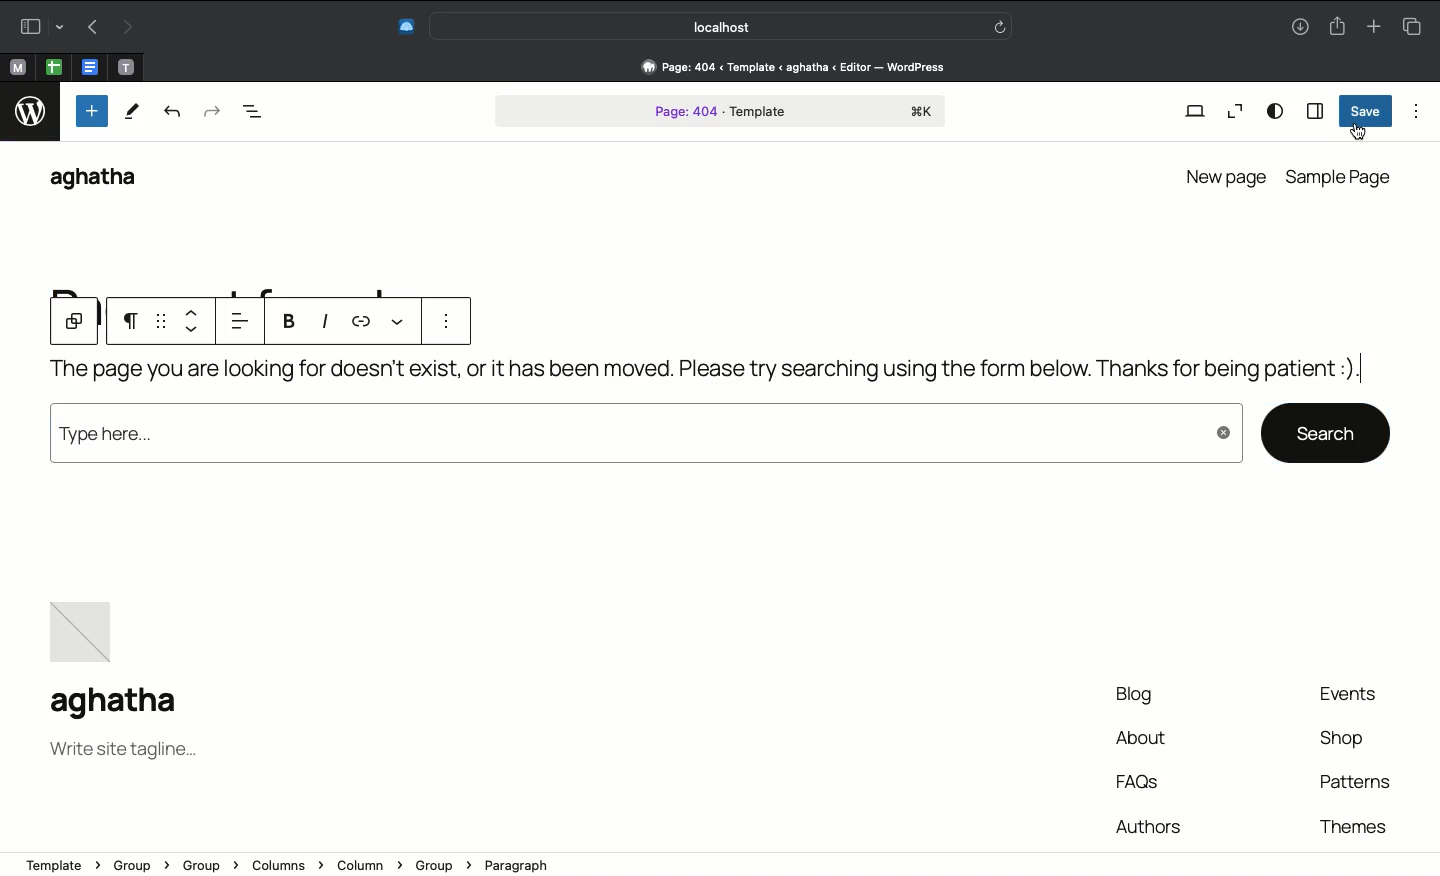 Image resolution: width=1440 pixels, height=876 pixels. Describe the element at coordinates (1223, 174) in the screenshot. I see `New page` at that location.